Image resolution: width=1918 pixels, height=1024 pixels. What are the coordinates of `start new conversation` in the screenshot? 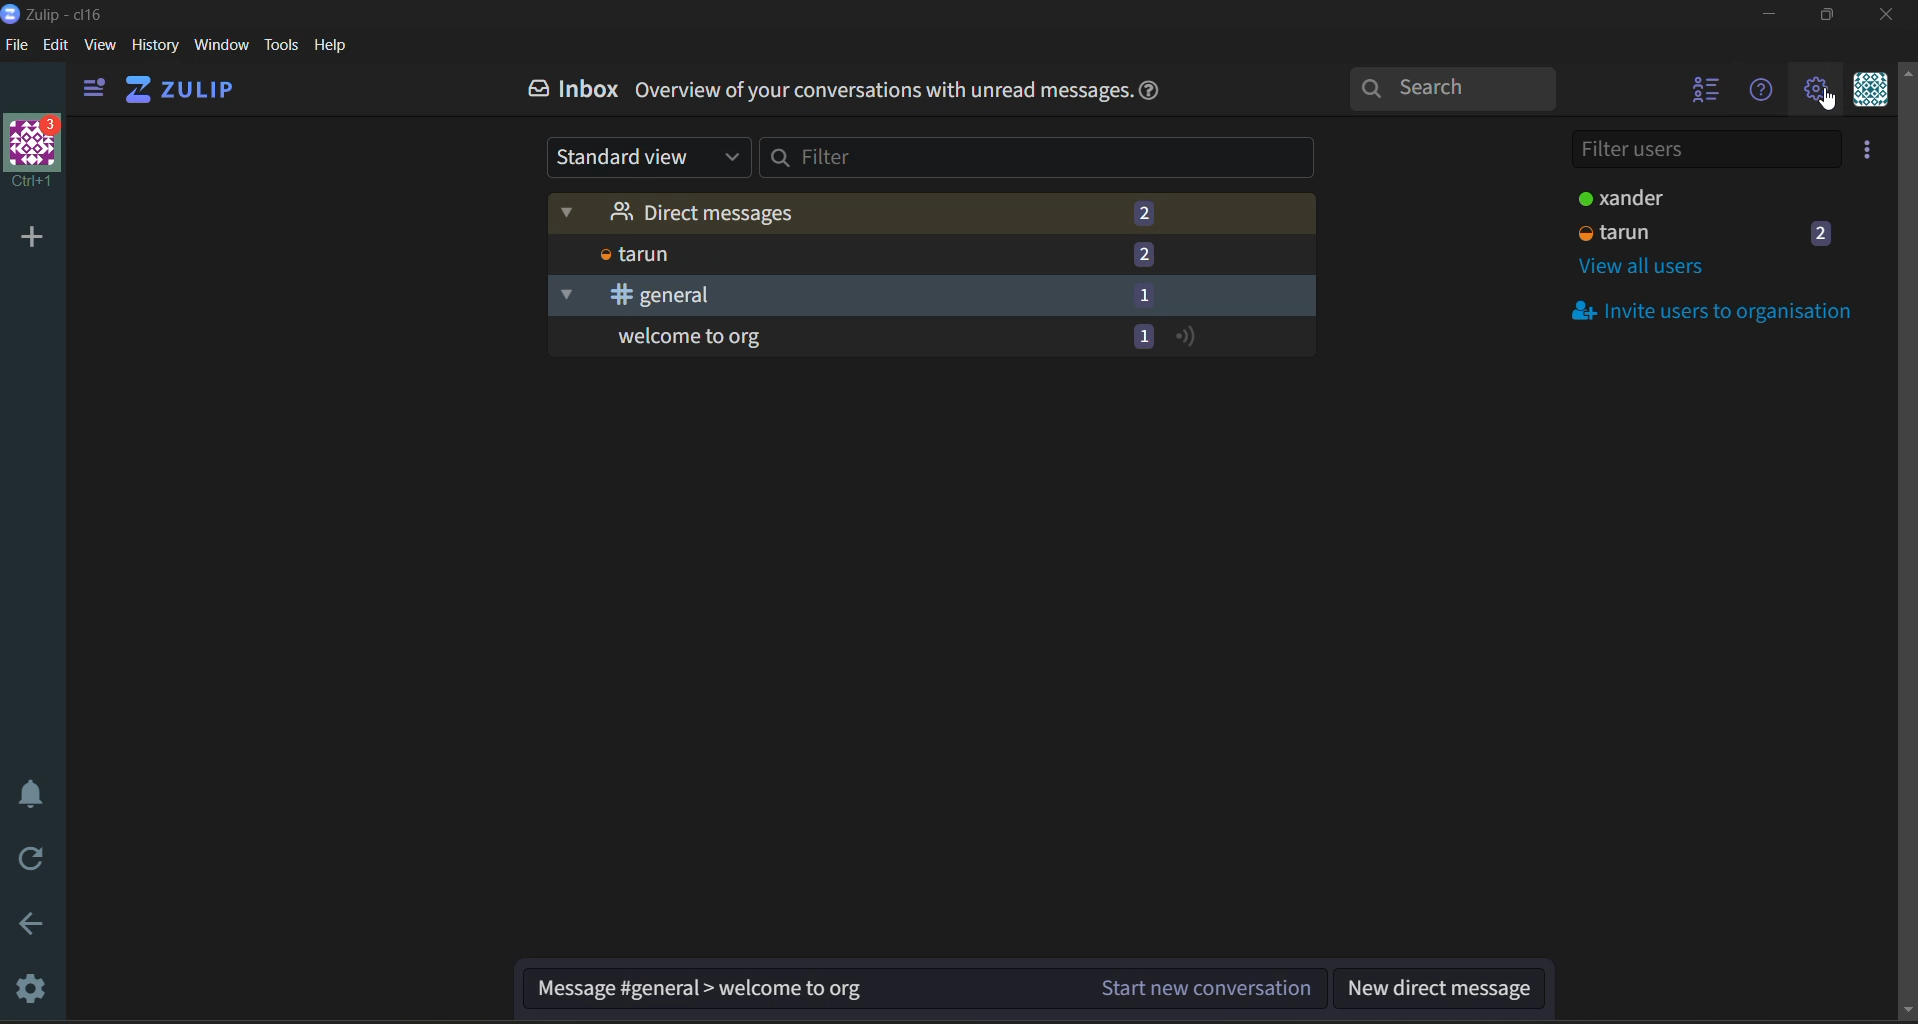 It's located at (1209, 988).